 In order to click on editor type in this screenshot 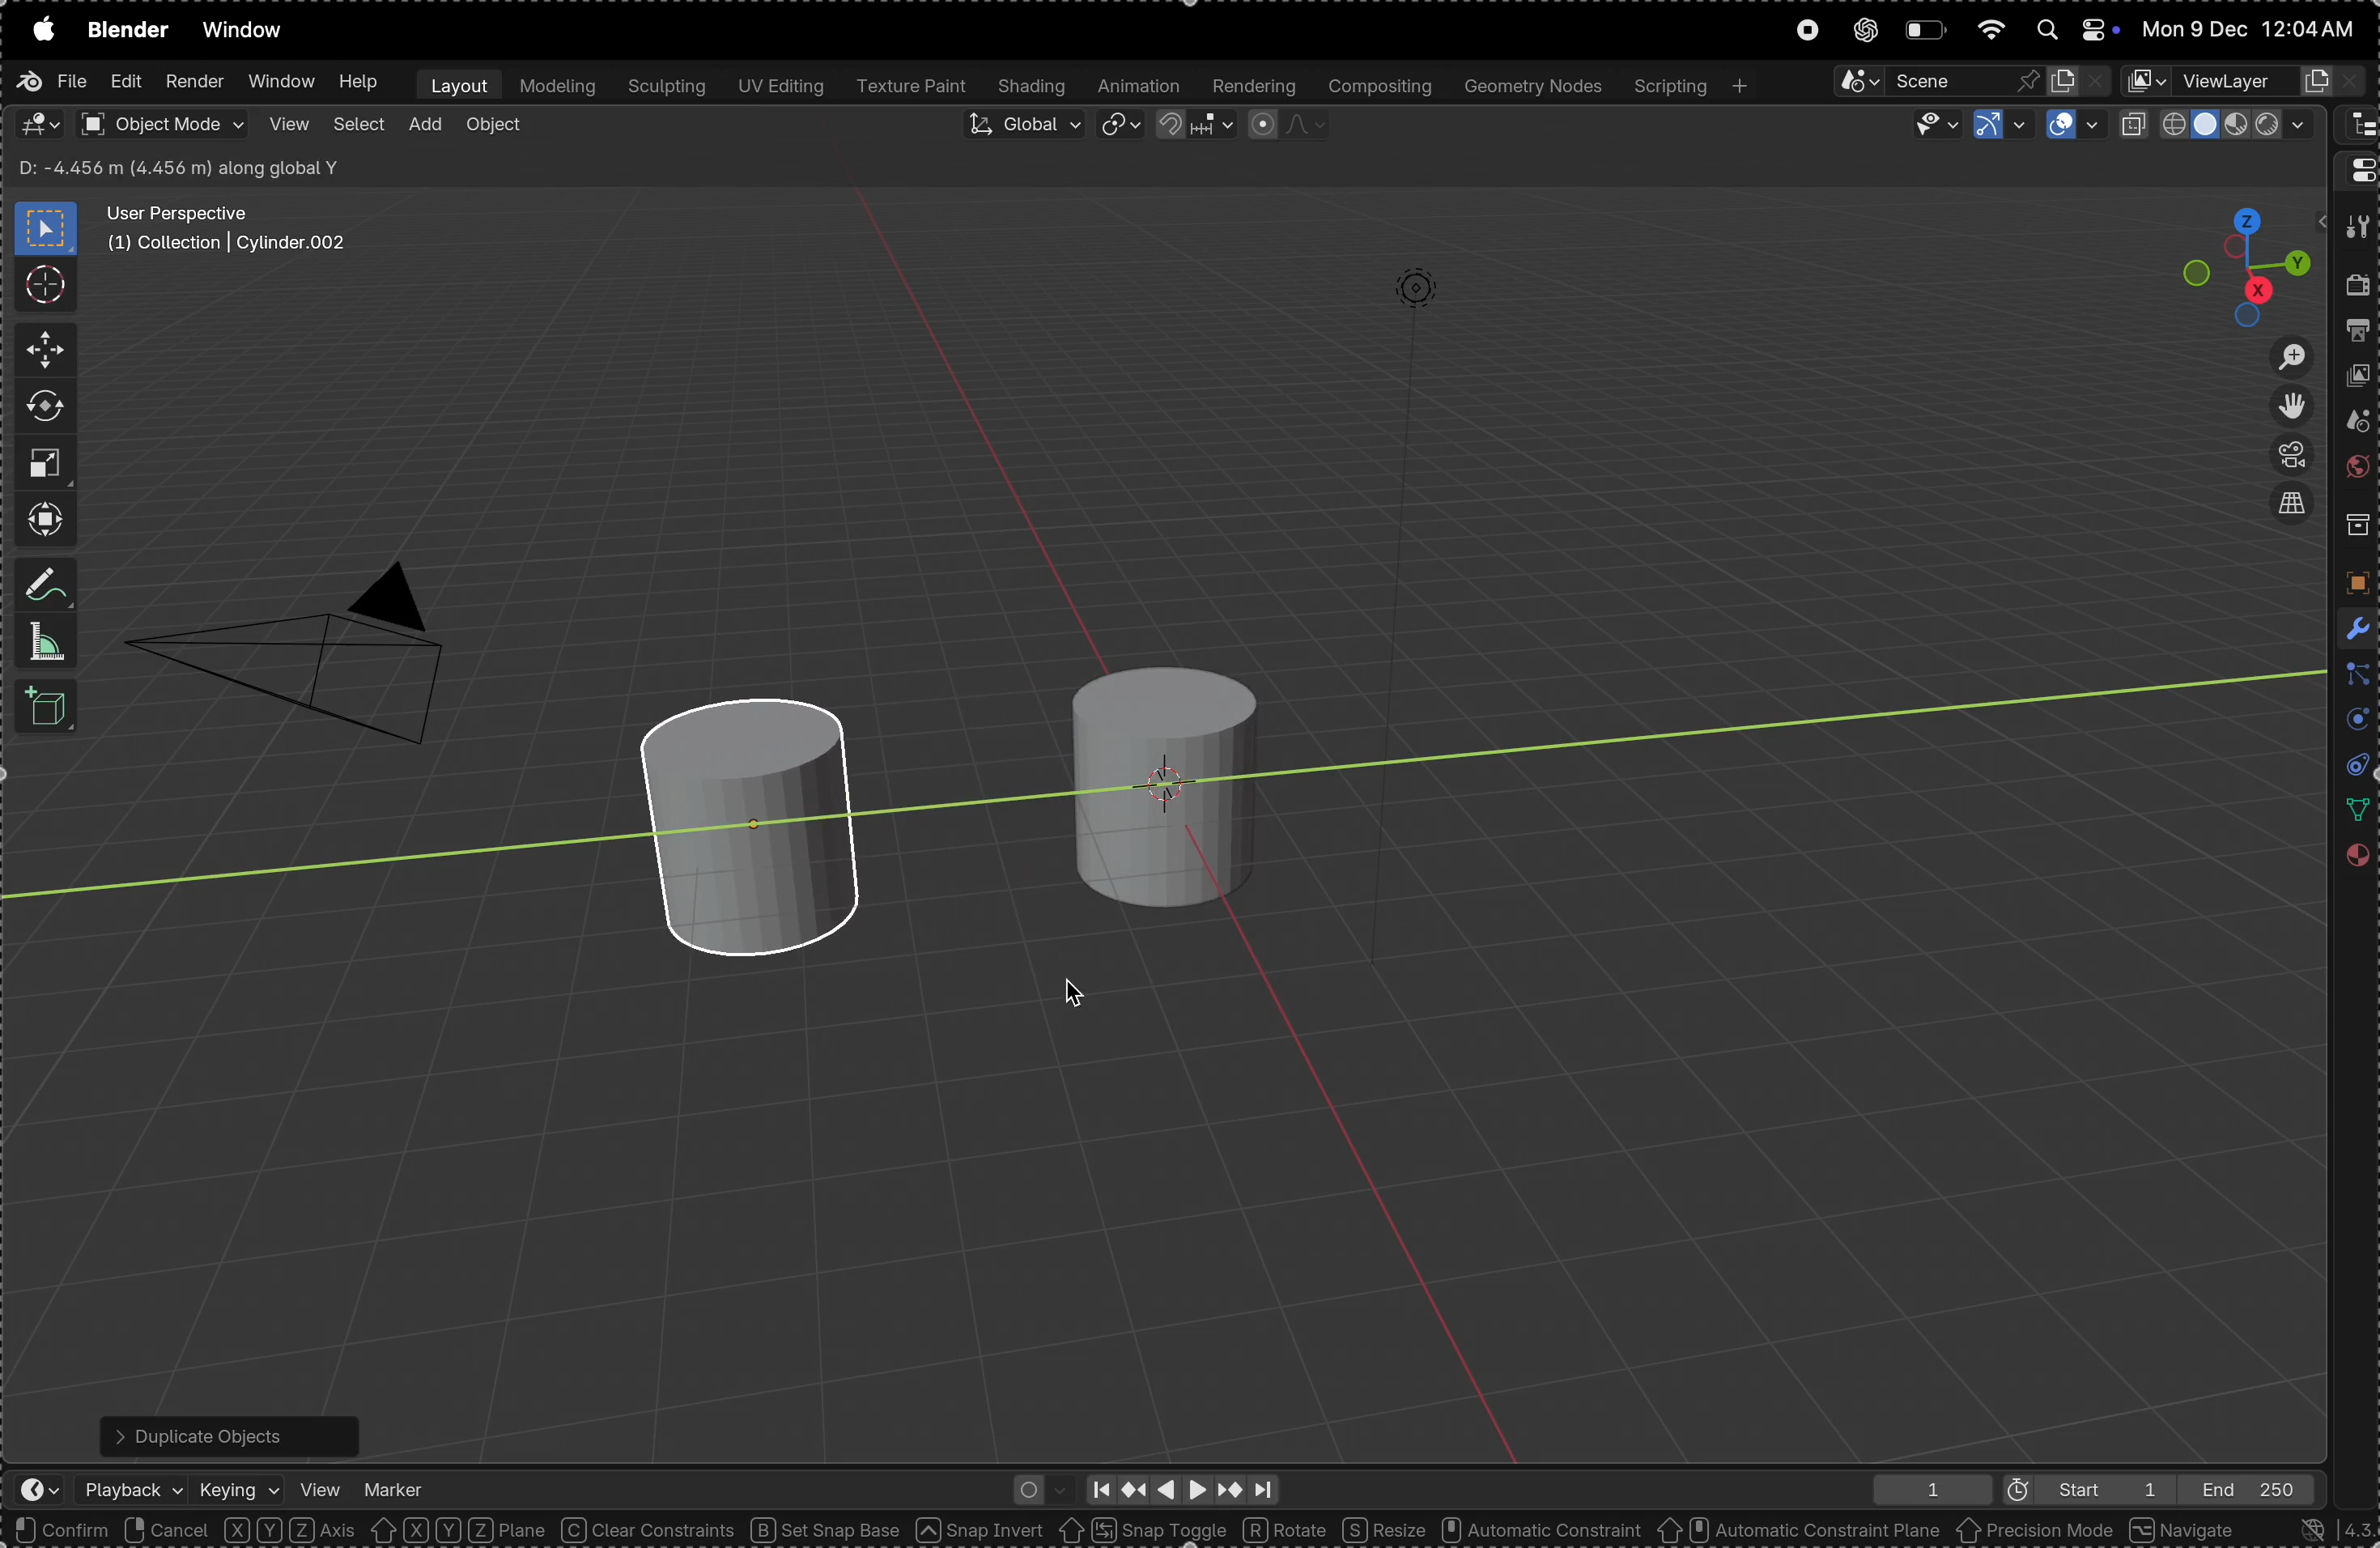, I will do `click(2356, 126)`.